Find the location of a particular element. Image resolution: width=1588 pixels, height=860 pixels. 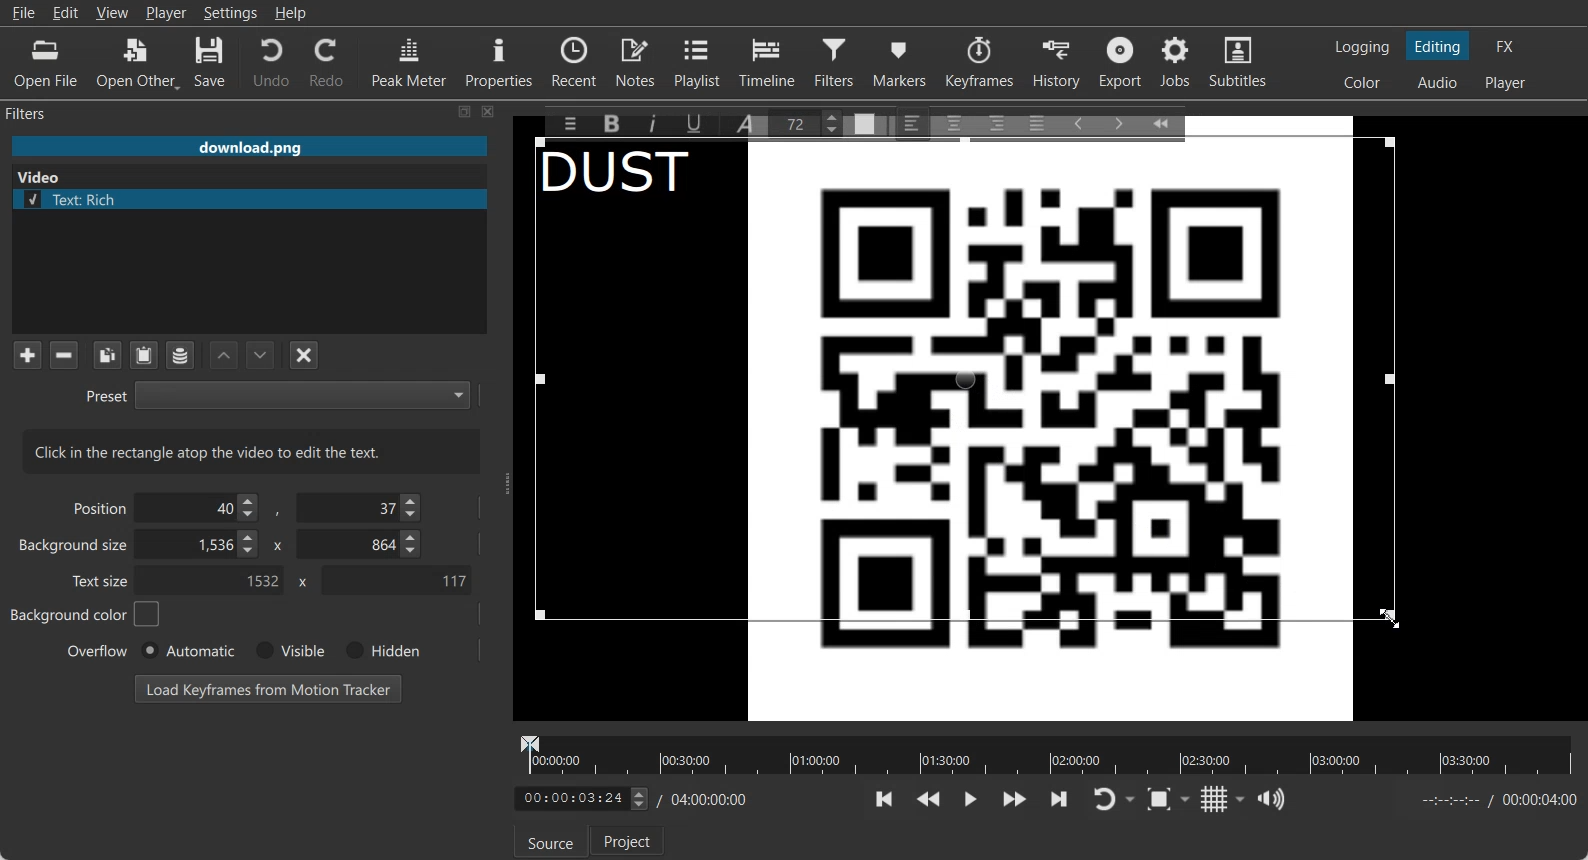

Frame Size is located at coordinates (1387, 613).